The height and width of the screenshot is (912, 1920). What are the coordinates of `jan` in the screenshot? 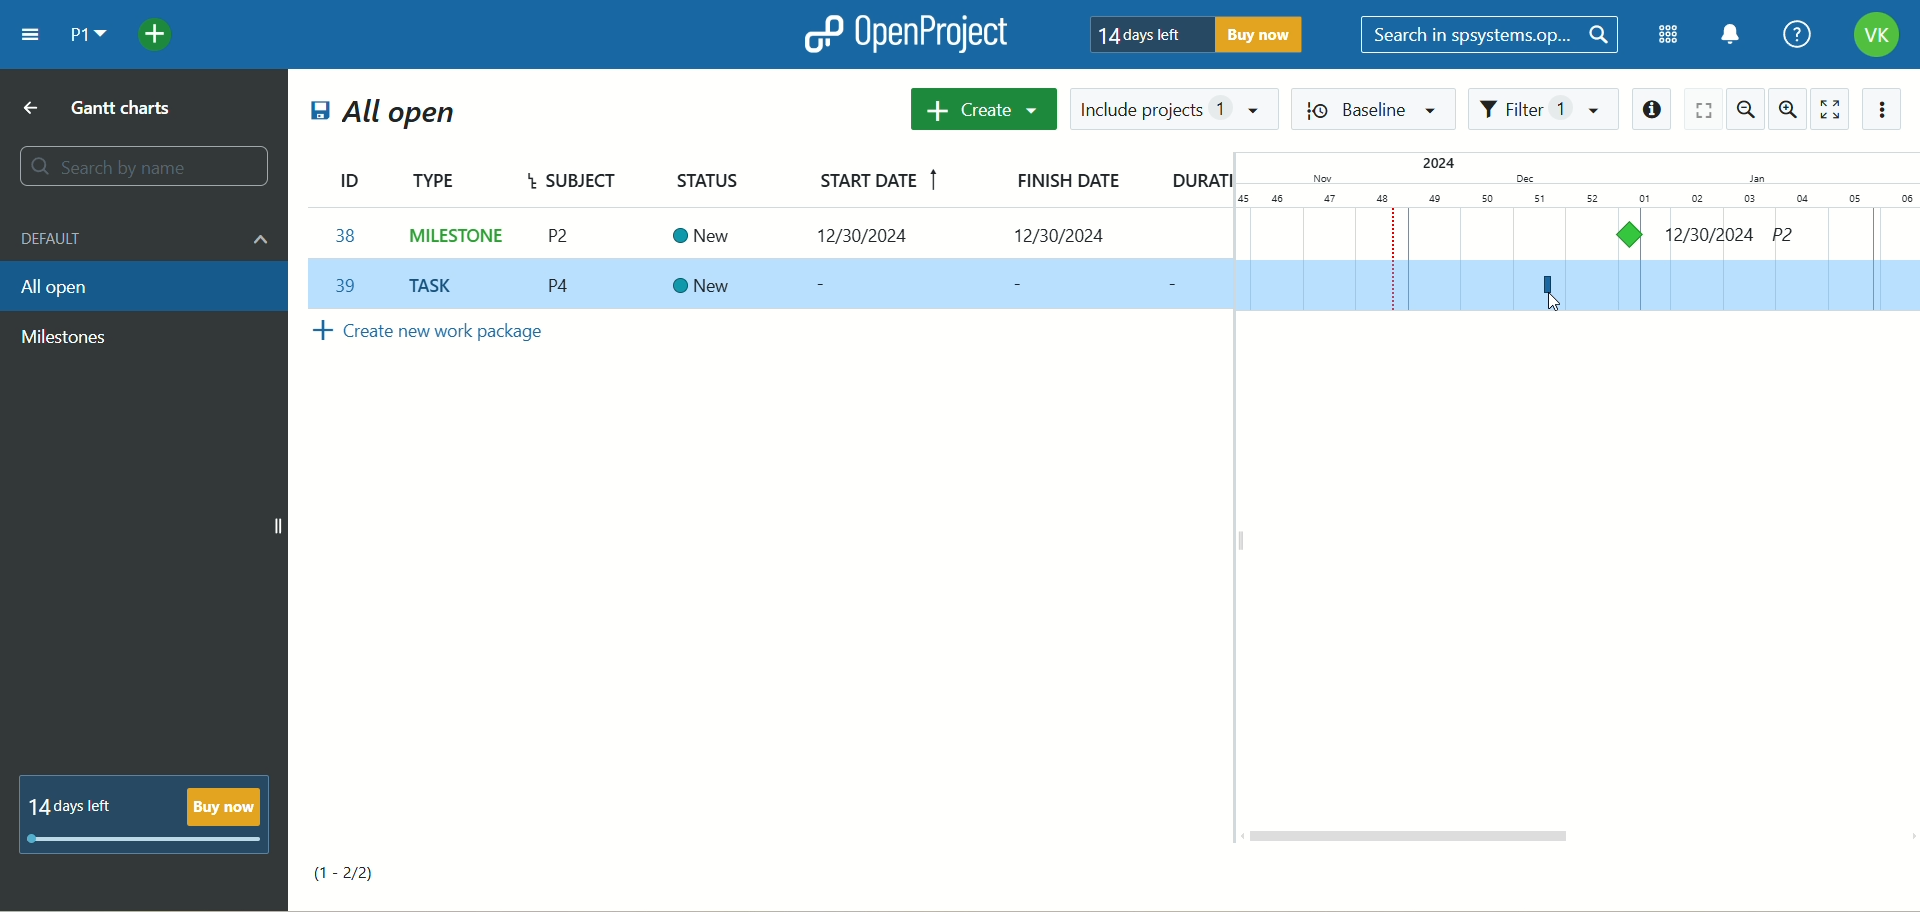 It's located at (1753, 173).